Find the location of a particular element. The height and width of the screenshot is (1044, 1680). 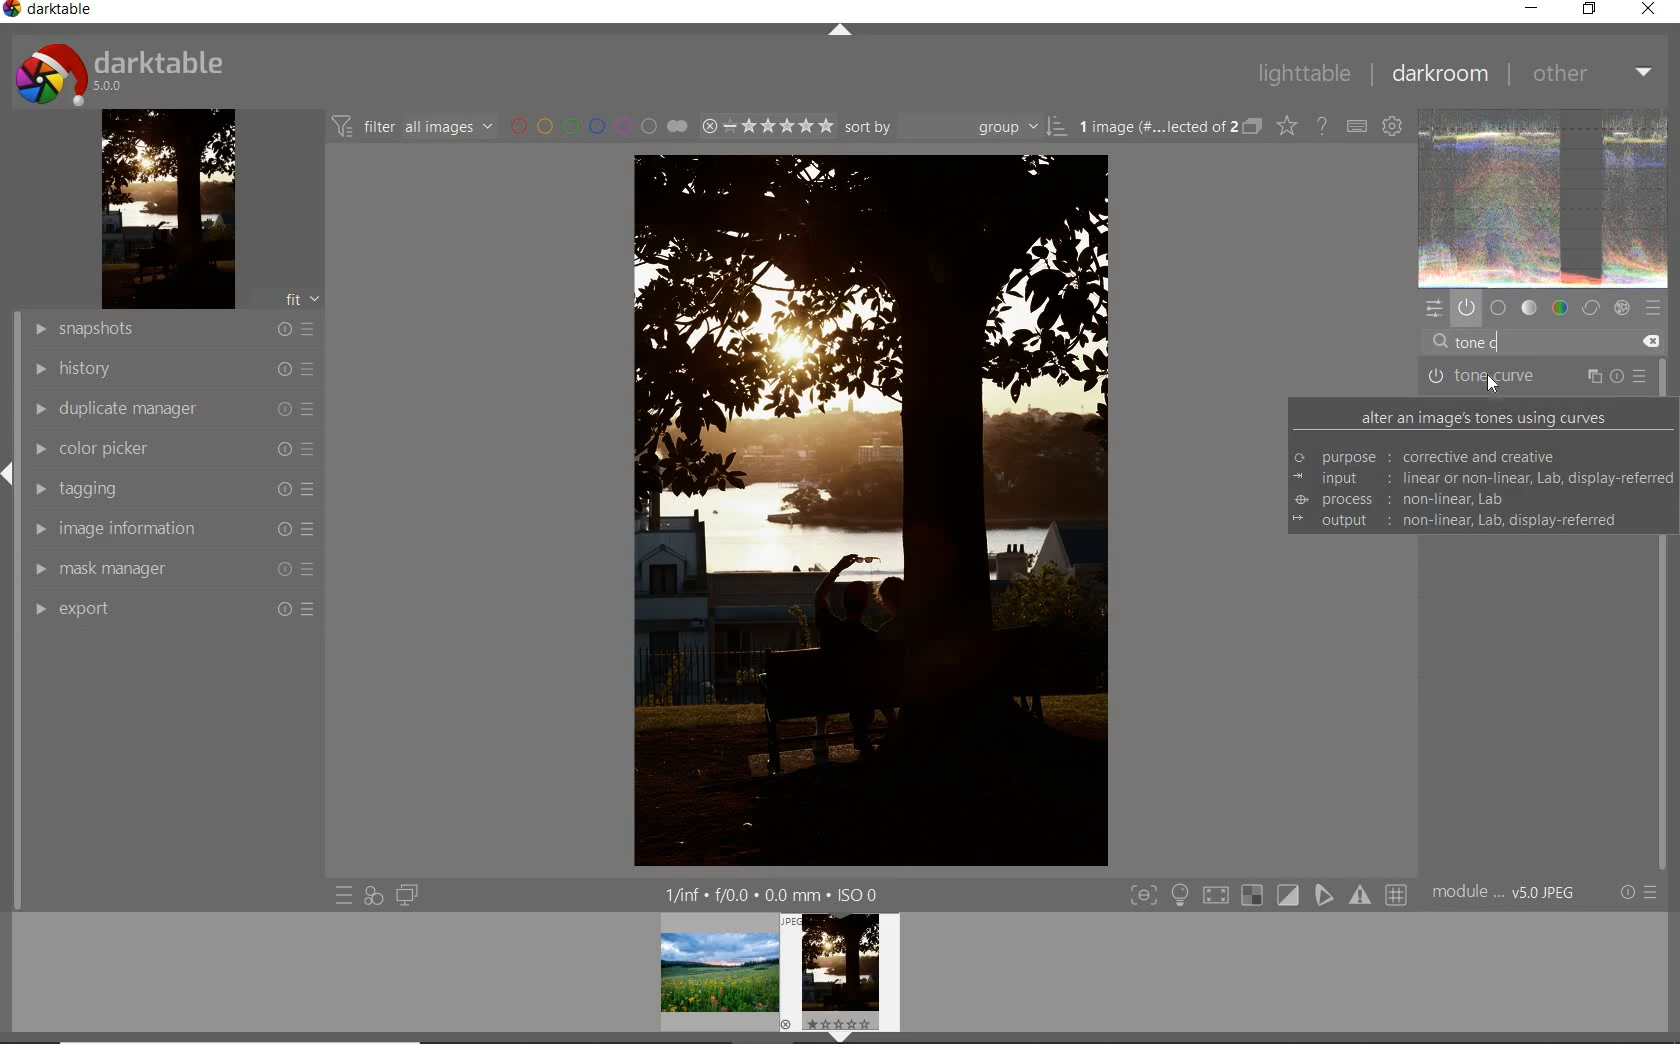

display a second darkroom image widow is located at coordinates (408, 895).